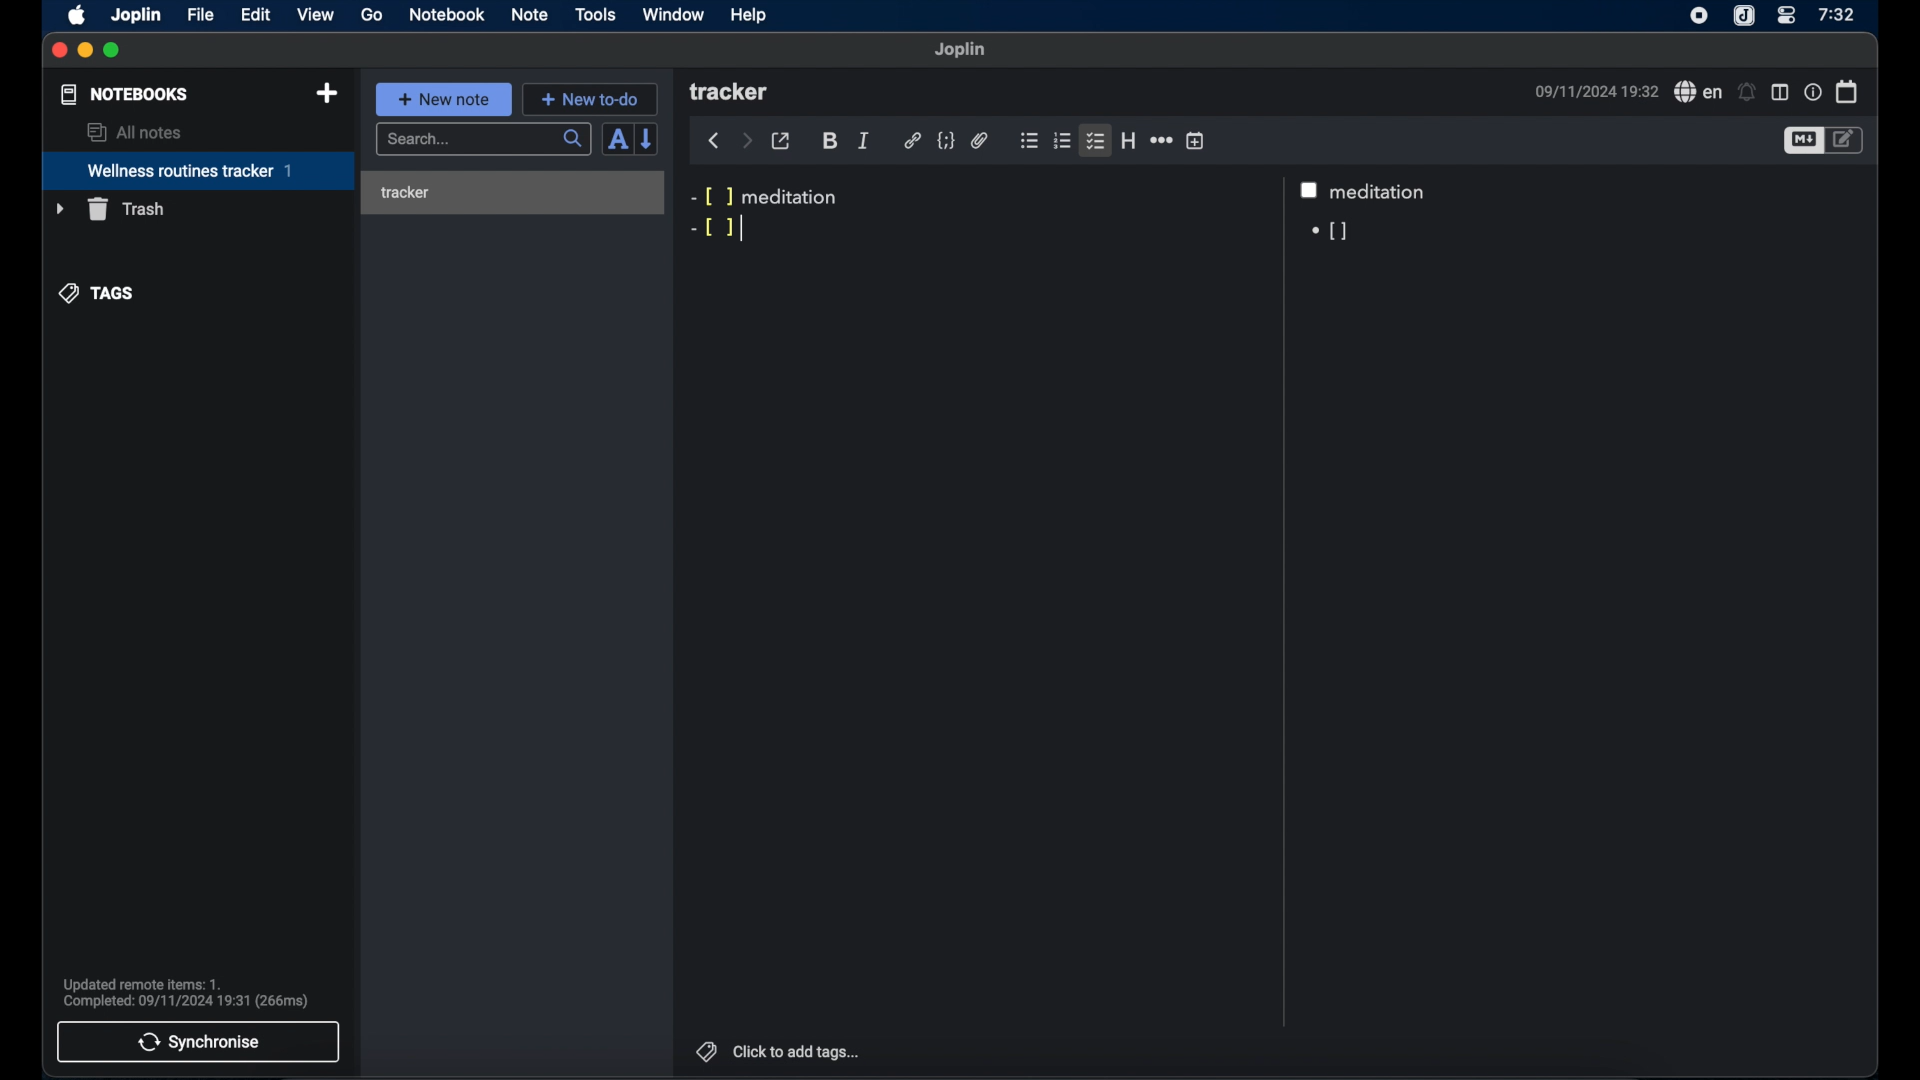 Image resolution: width=1920 pixels, height=1080 pixels. I want to click on note, so click(530, 16).